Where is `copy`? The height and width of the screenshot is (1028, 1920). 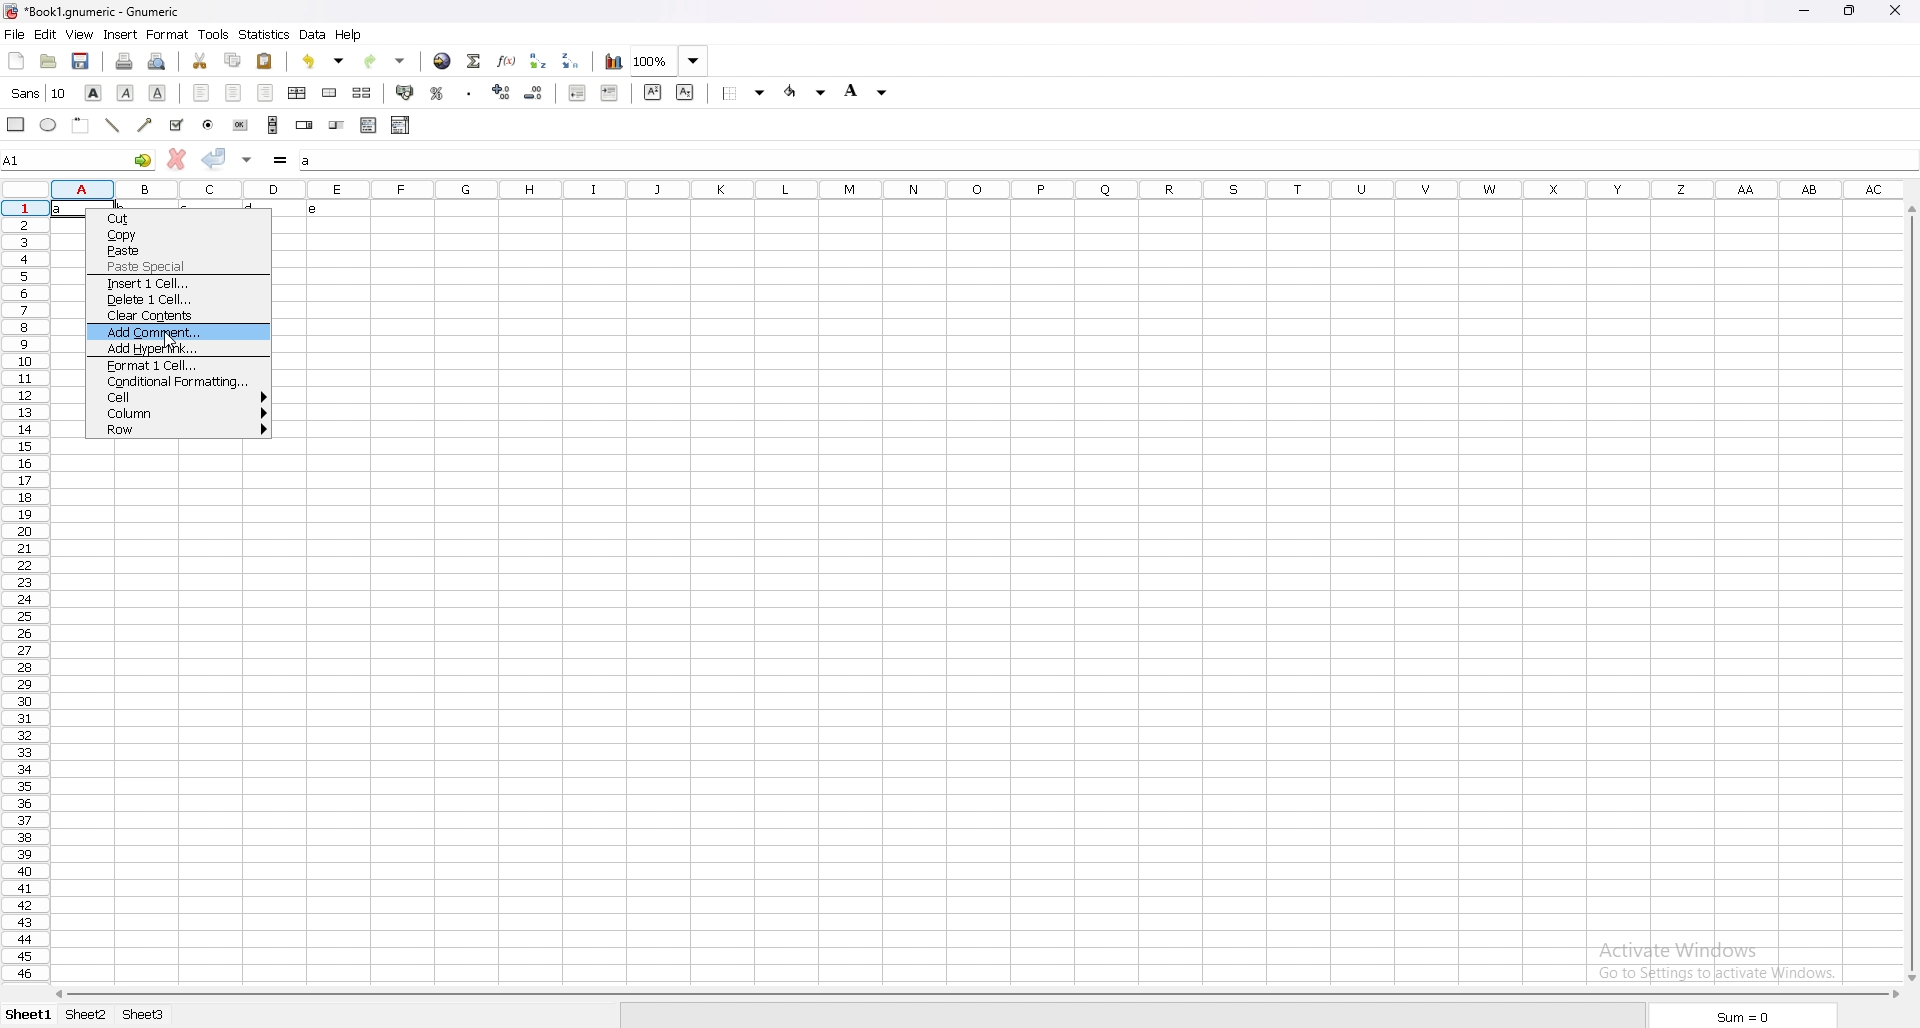
copy is located at coordinates (234, 59).